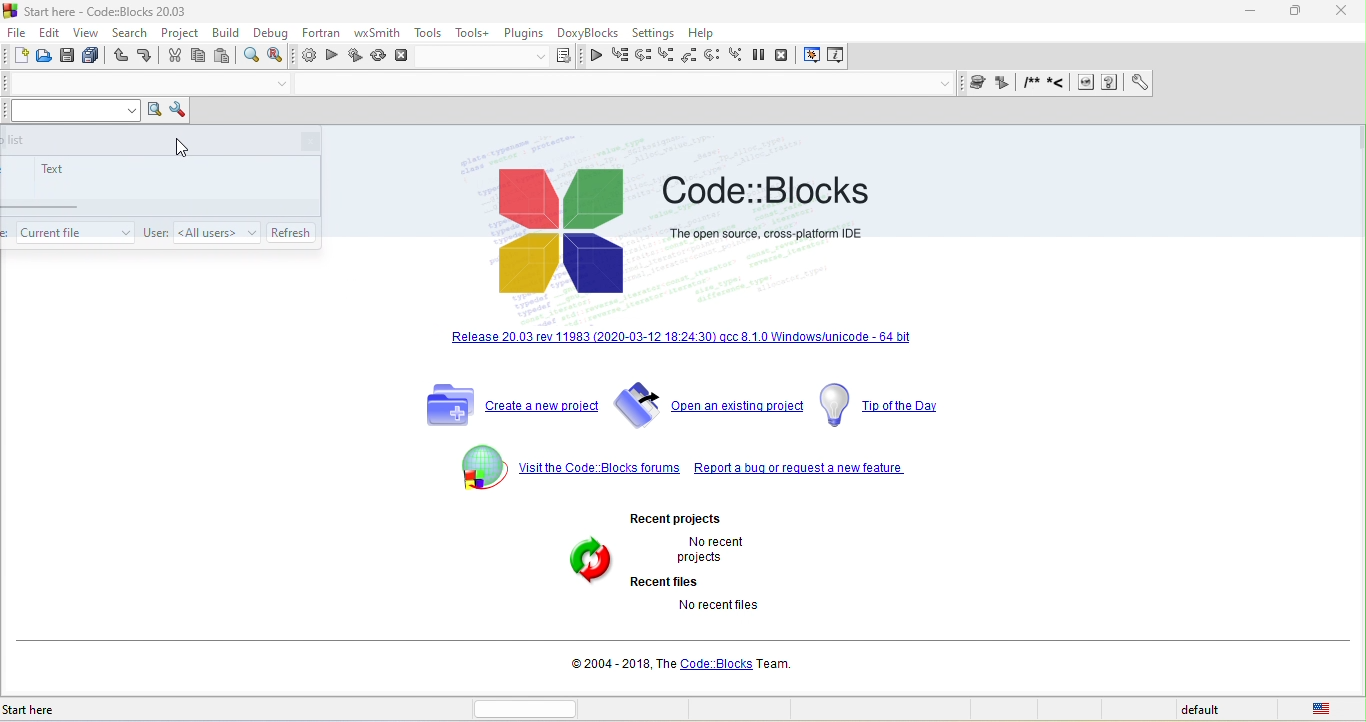 This screenshot has height=722, width=1366. What do you see at coordinates (154, 111) in the screenshot?
I see `run search` at bounding box center [154, 111].